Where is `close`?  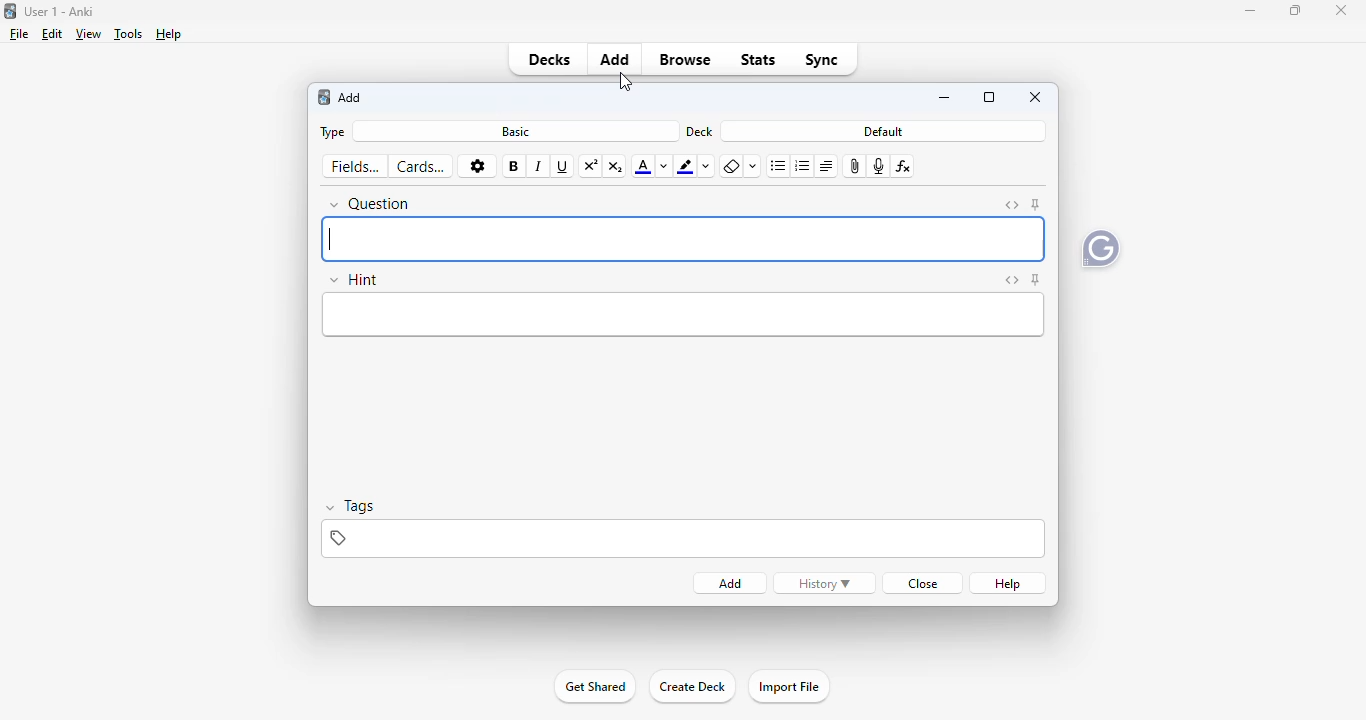 close is located at coordinates (925, 584).